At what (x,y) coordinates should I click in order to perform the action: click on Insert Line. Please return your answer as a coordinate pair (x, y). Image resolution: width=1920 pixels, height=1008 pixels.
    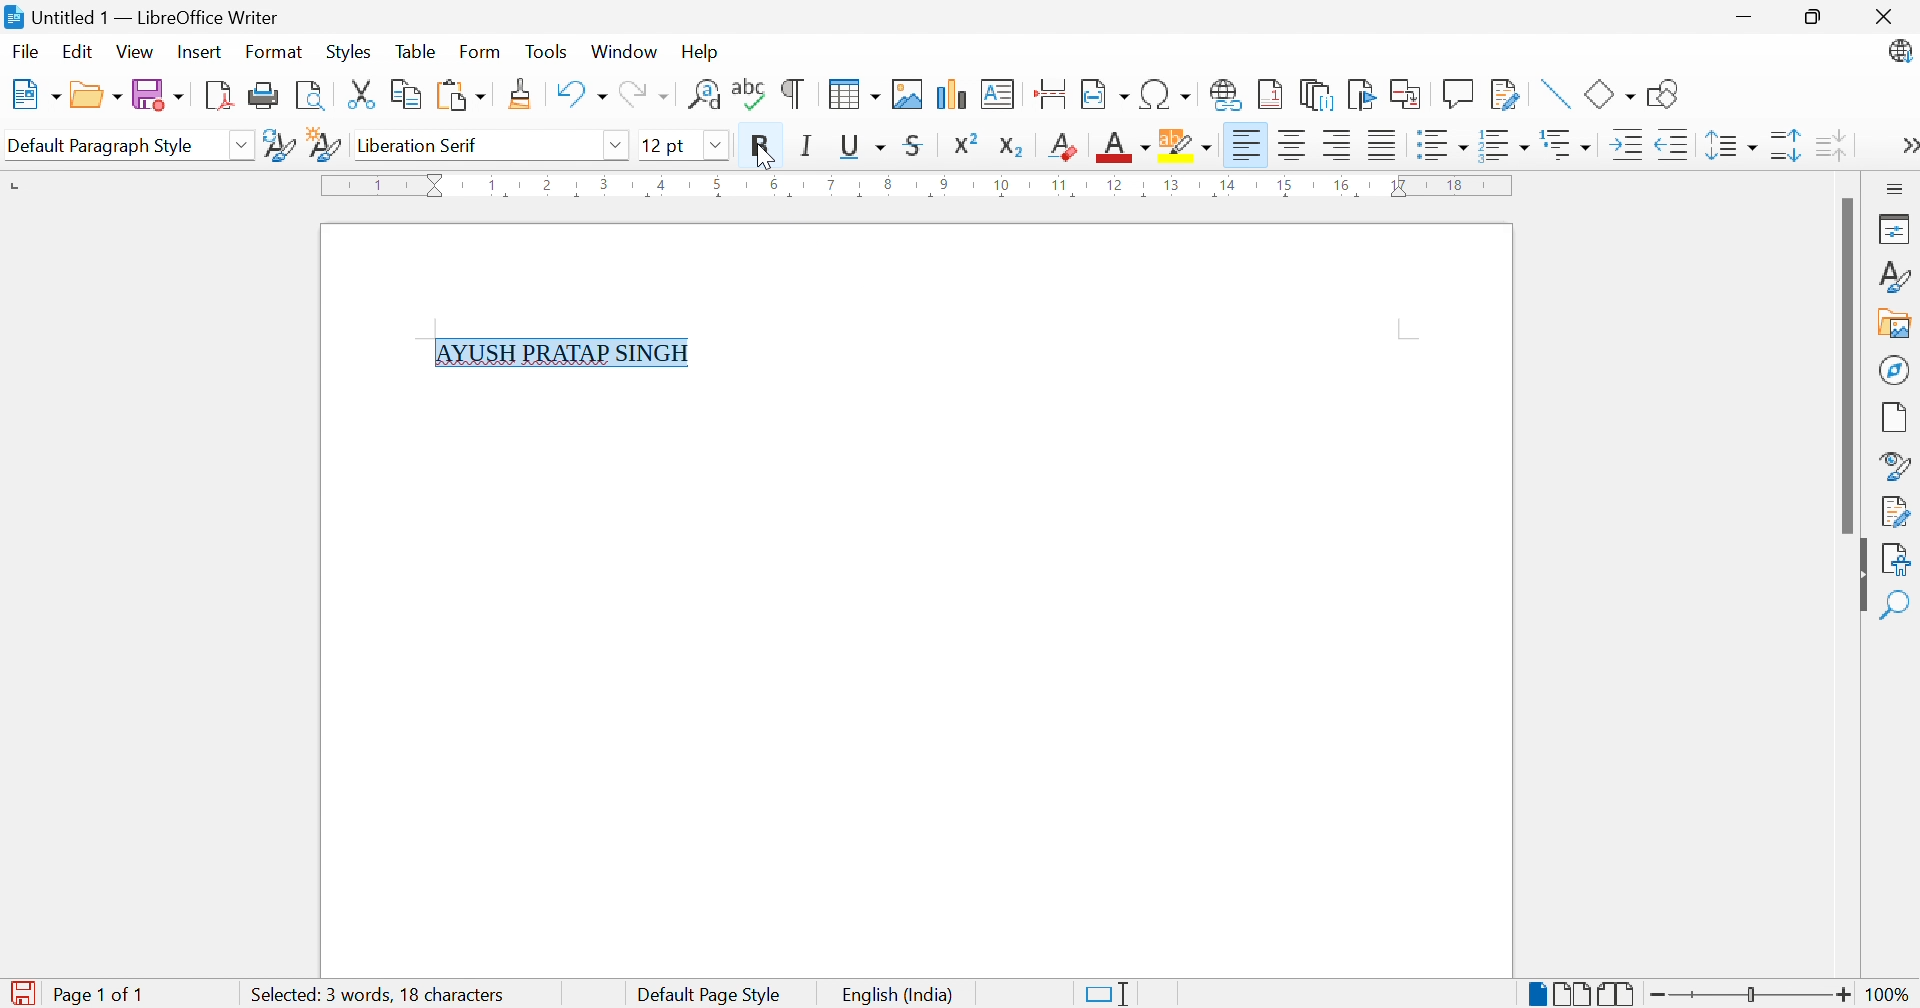
    Looking at the image, I should click on (1555, 93).